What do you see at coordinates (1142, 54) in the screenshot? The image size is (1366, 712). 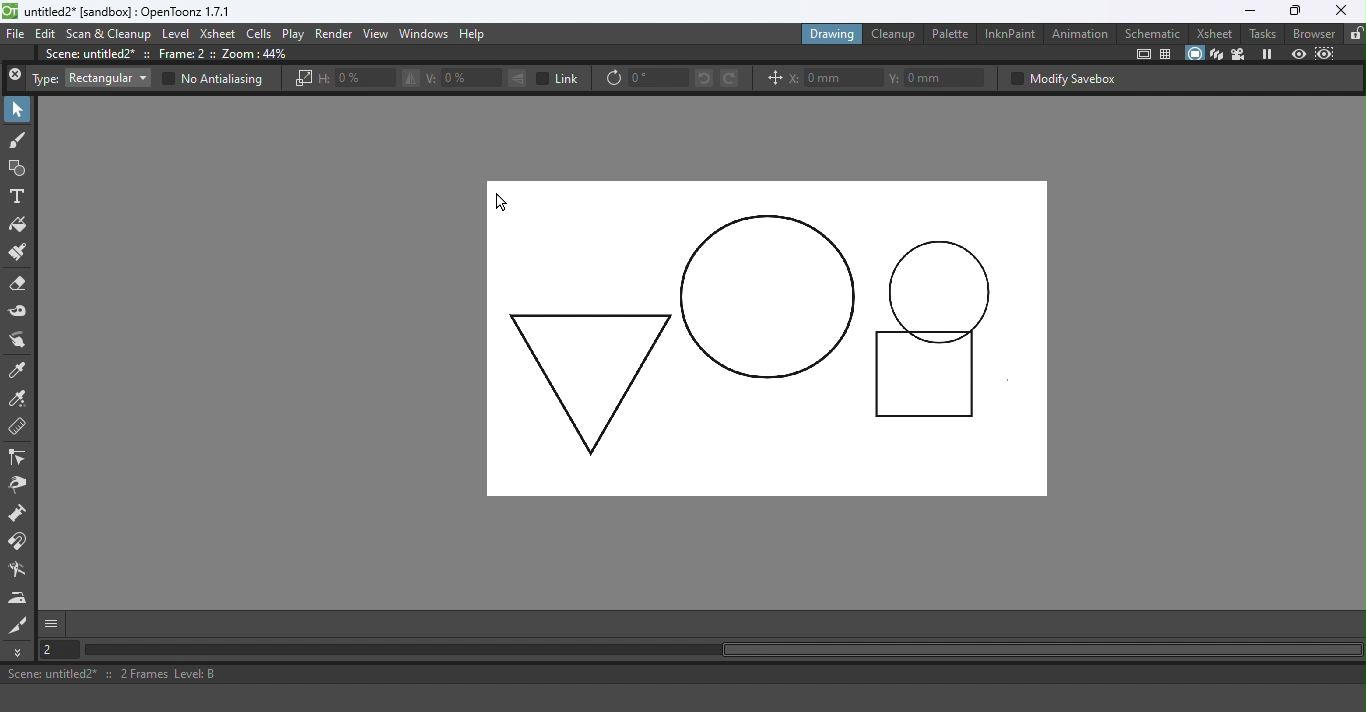 I see `Safe area` at bounding box center [1142, 54].